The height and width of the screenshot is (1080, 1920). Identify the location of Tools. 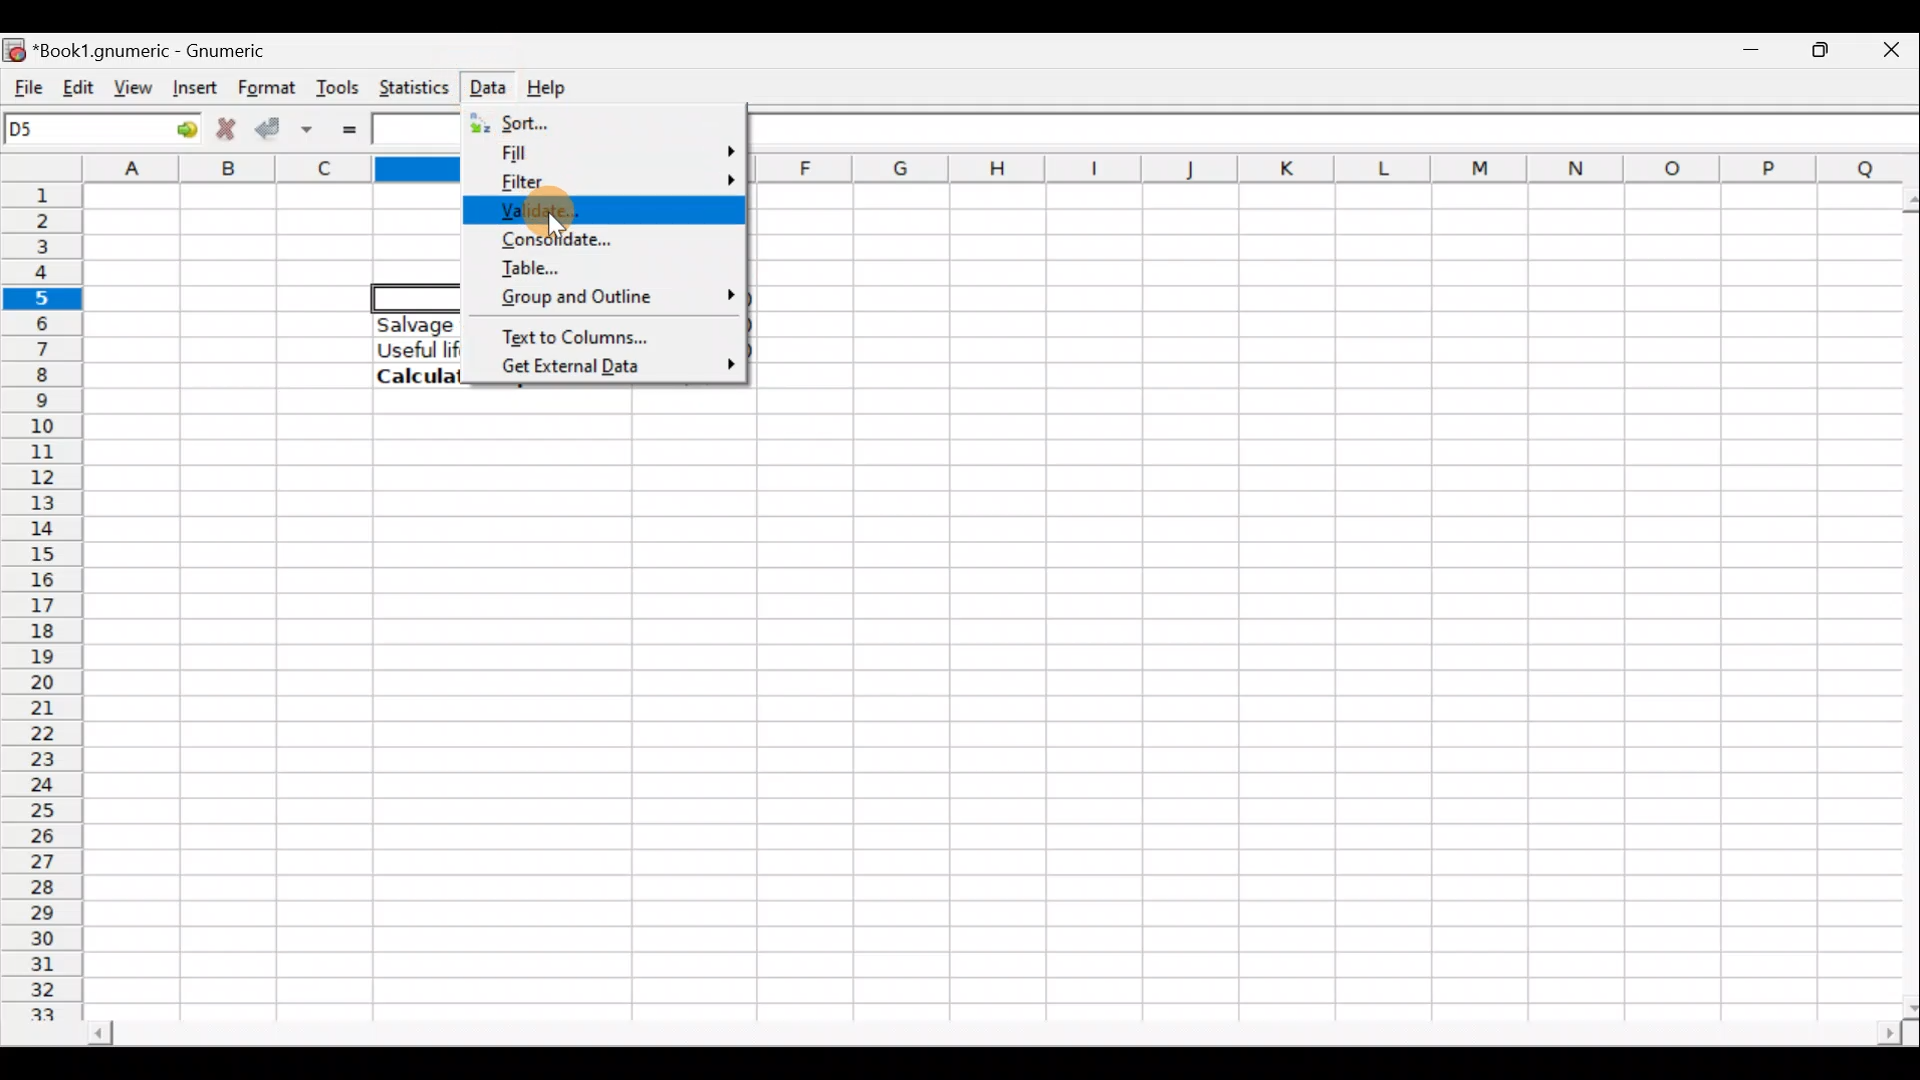
(337, 86).